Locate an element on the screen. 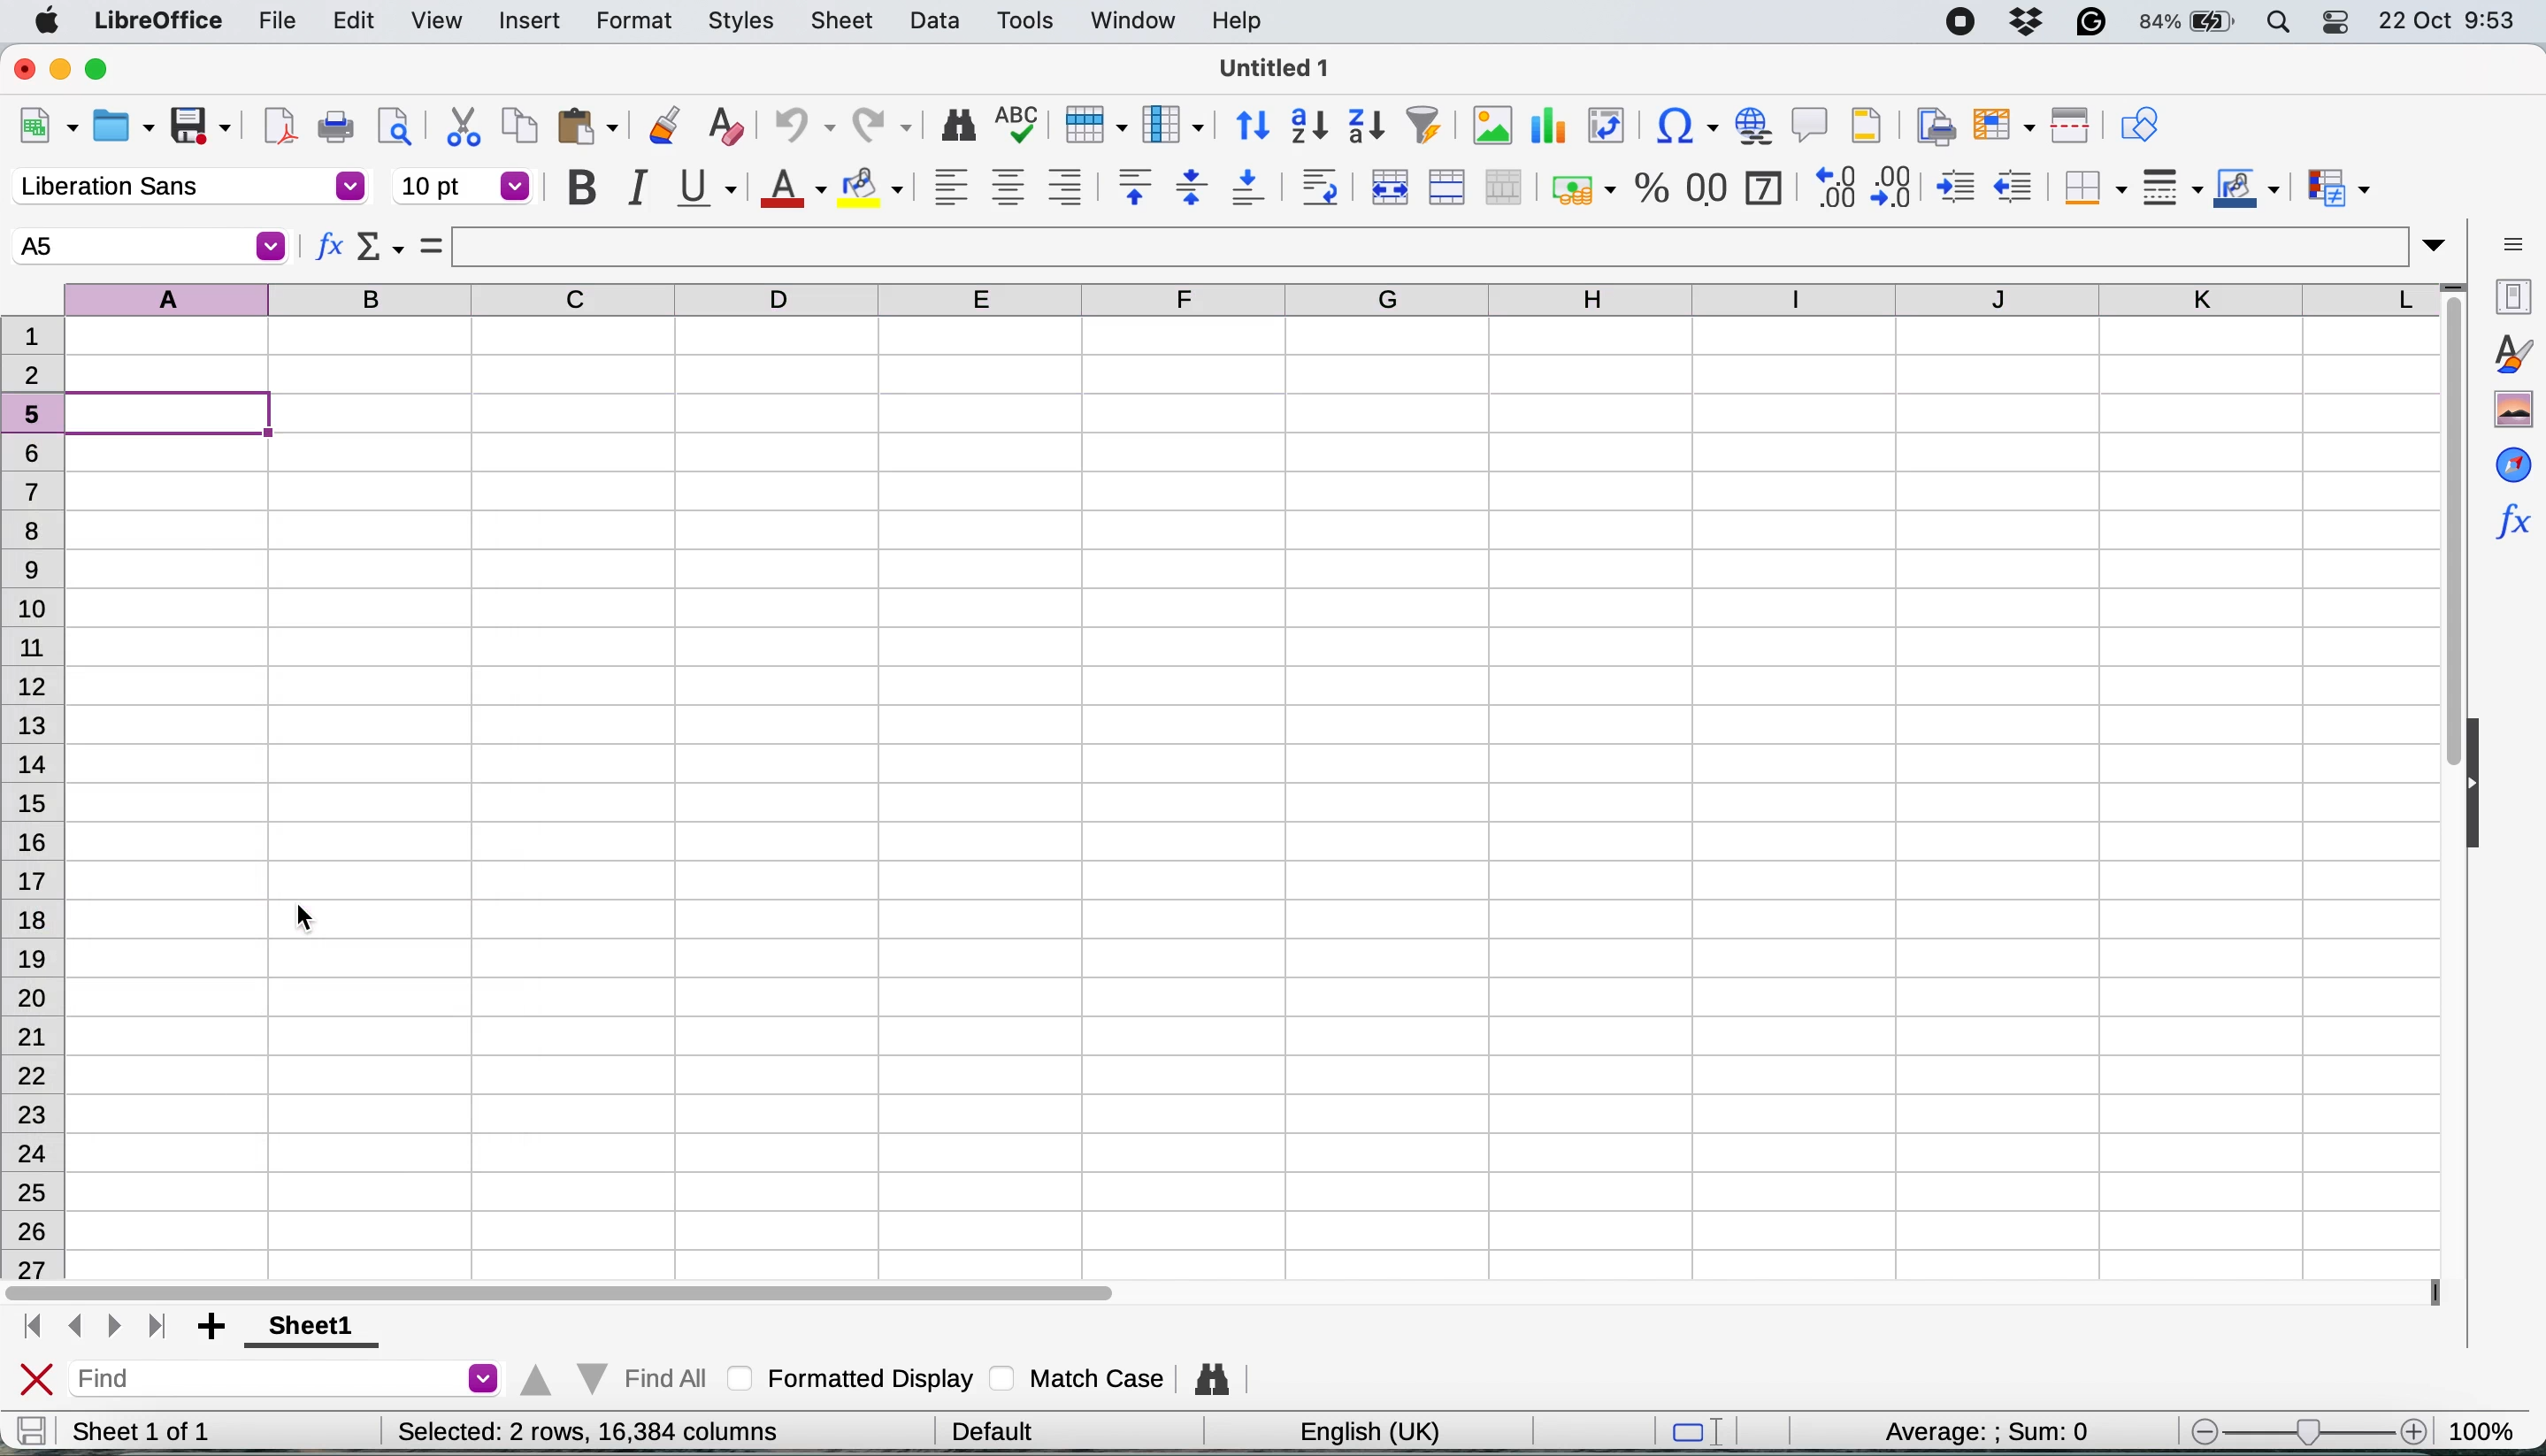 The width and height of the screenshot is (2546, 1456). freeze rows and columns is located at coordinates (1998, 125).